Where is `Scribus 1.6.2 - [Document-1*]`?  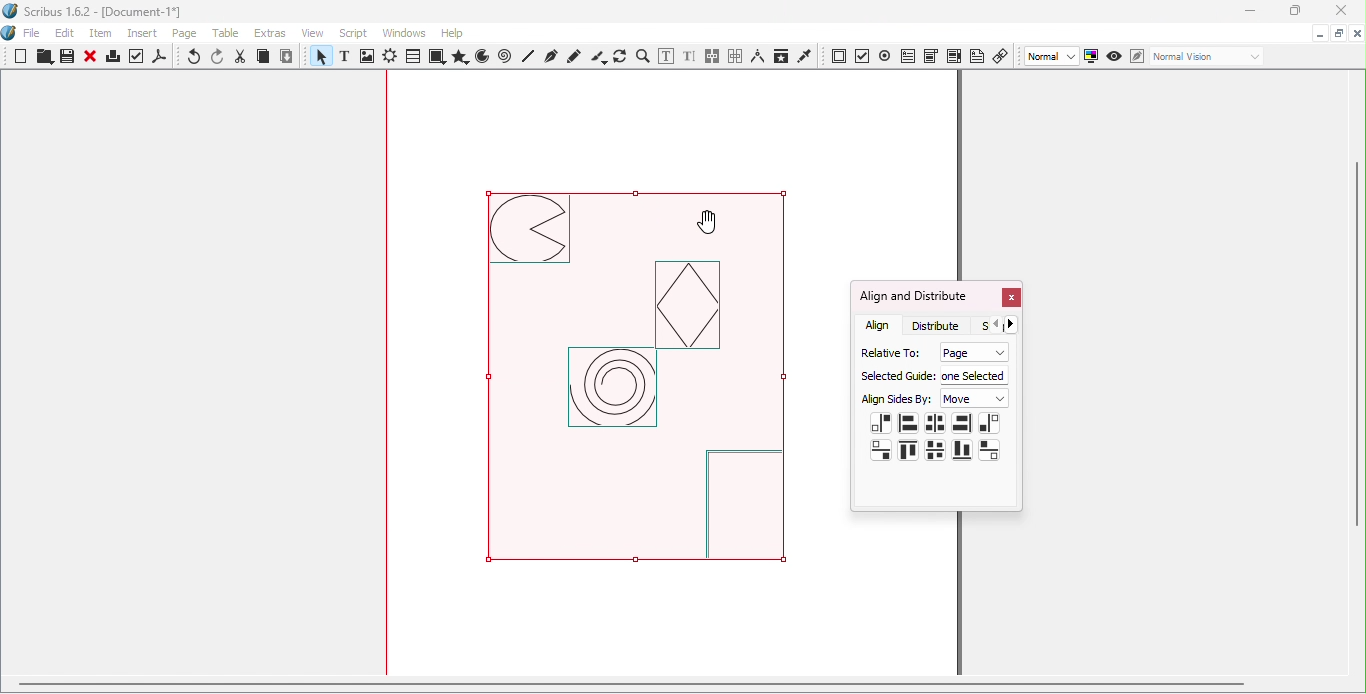 Scribus 1.6.2 - [Document-1*] is located at coordinates (101, 13).